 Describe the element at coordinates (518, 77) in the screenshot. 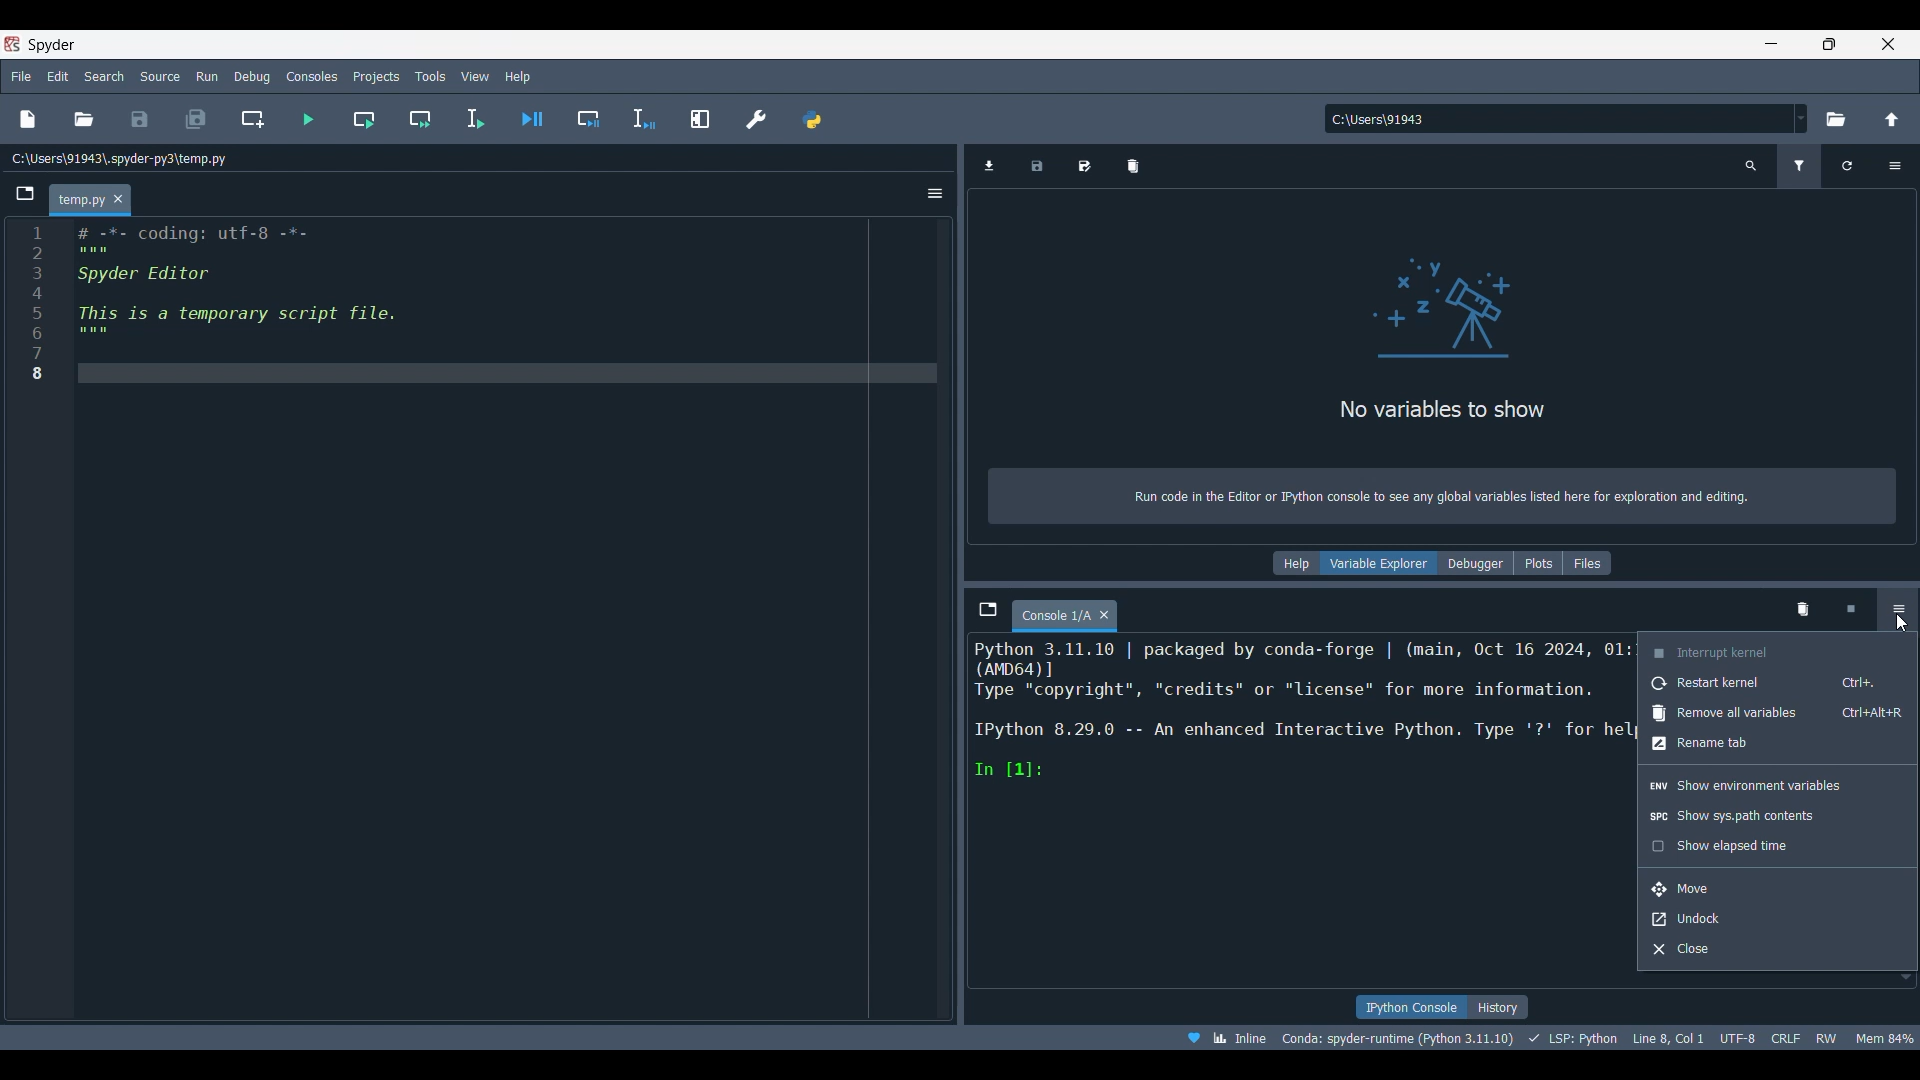

I see `Help menu` at that location.